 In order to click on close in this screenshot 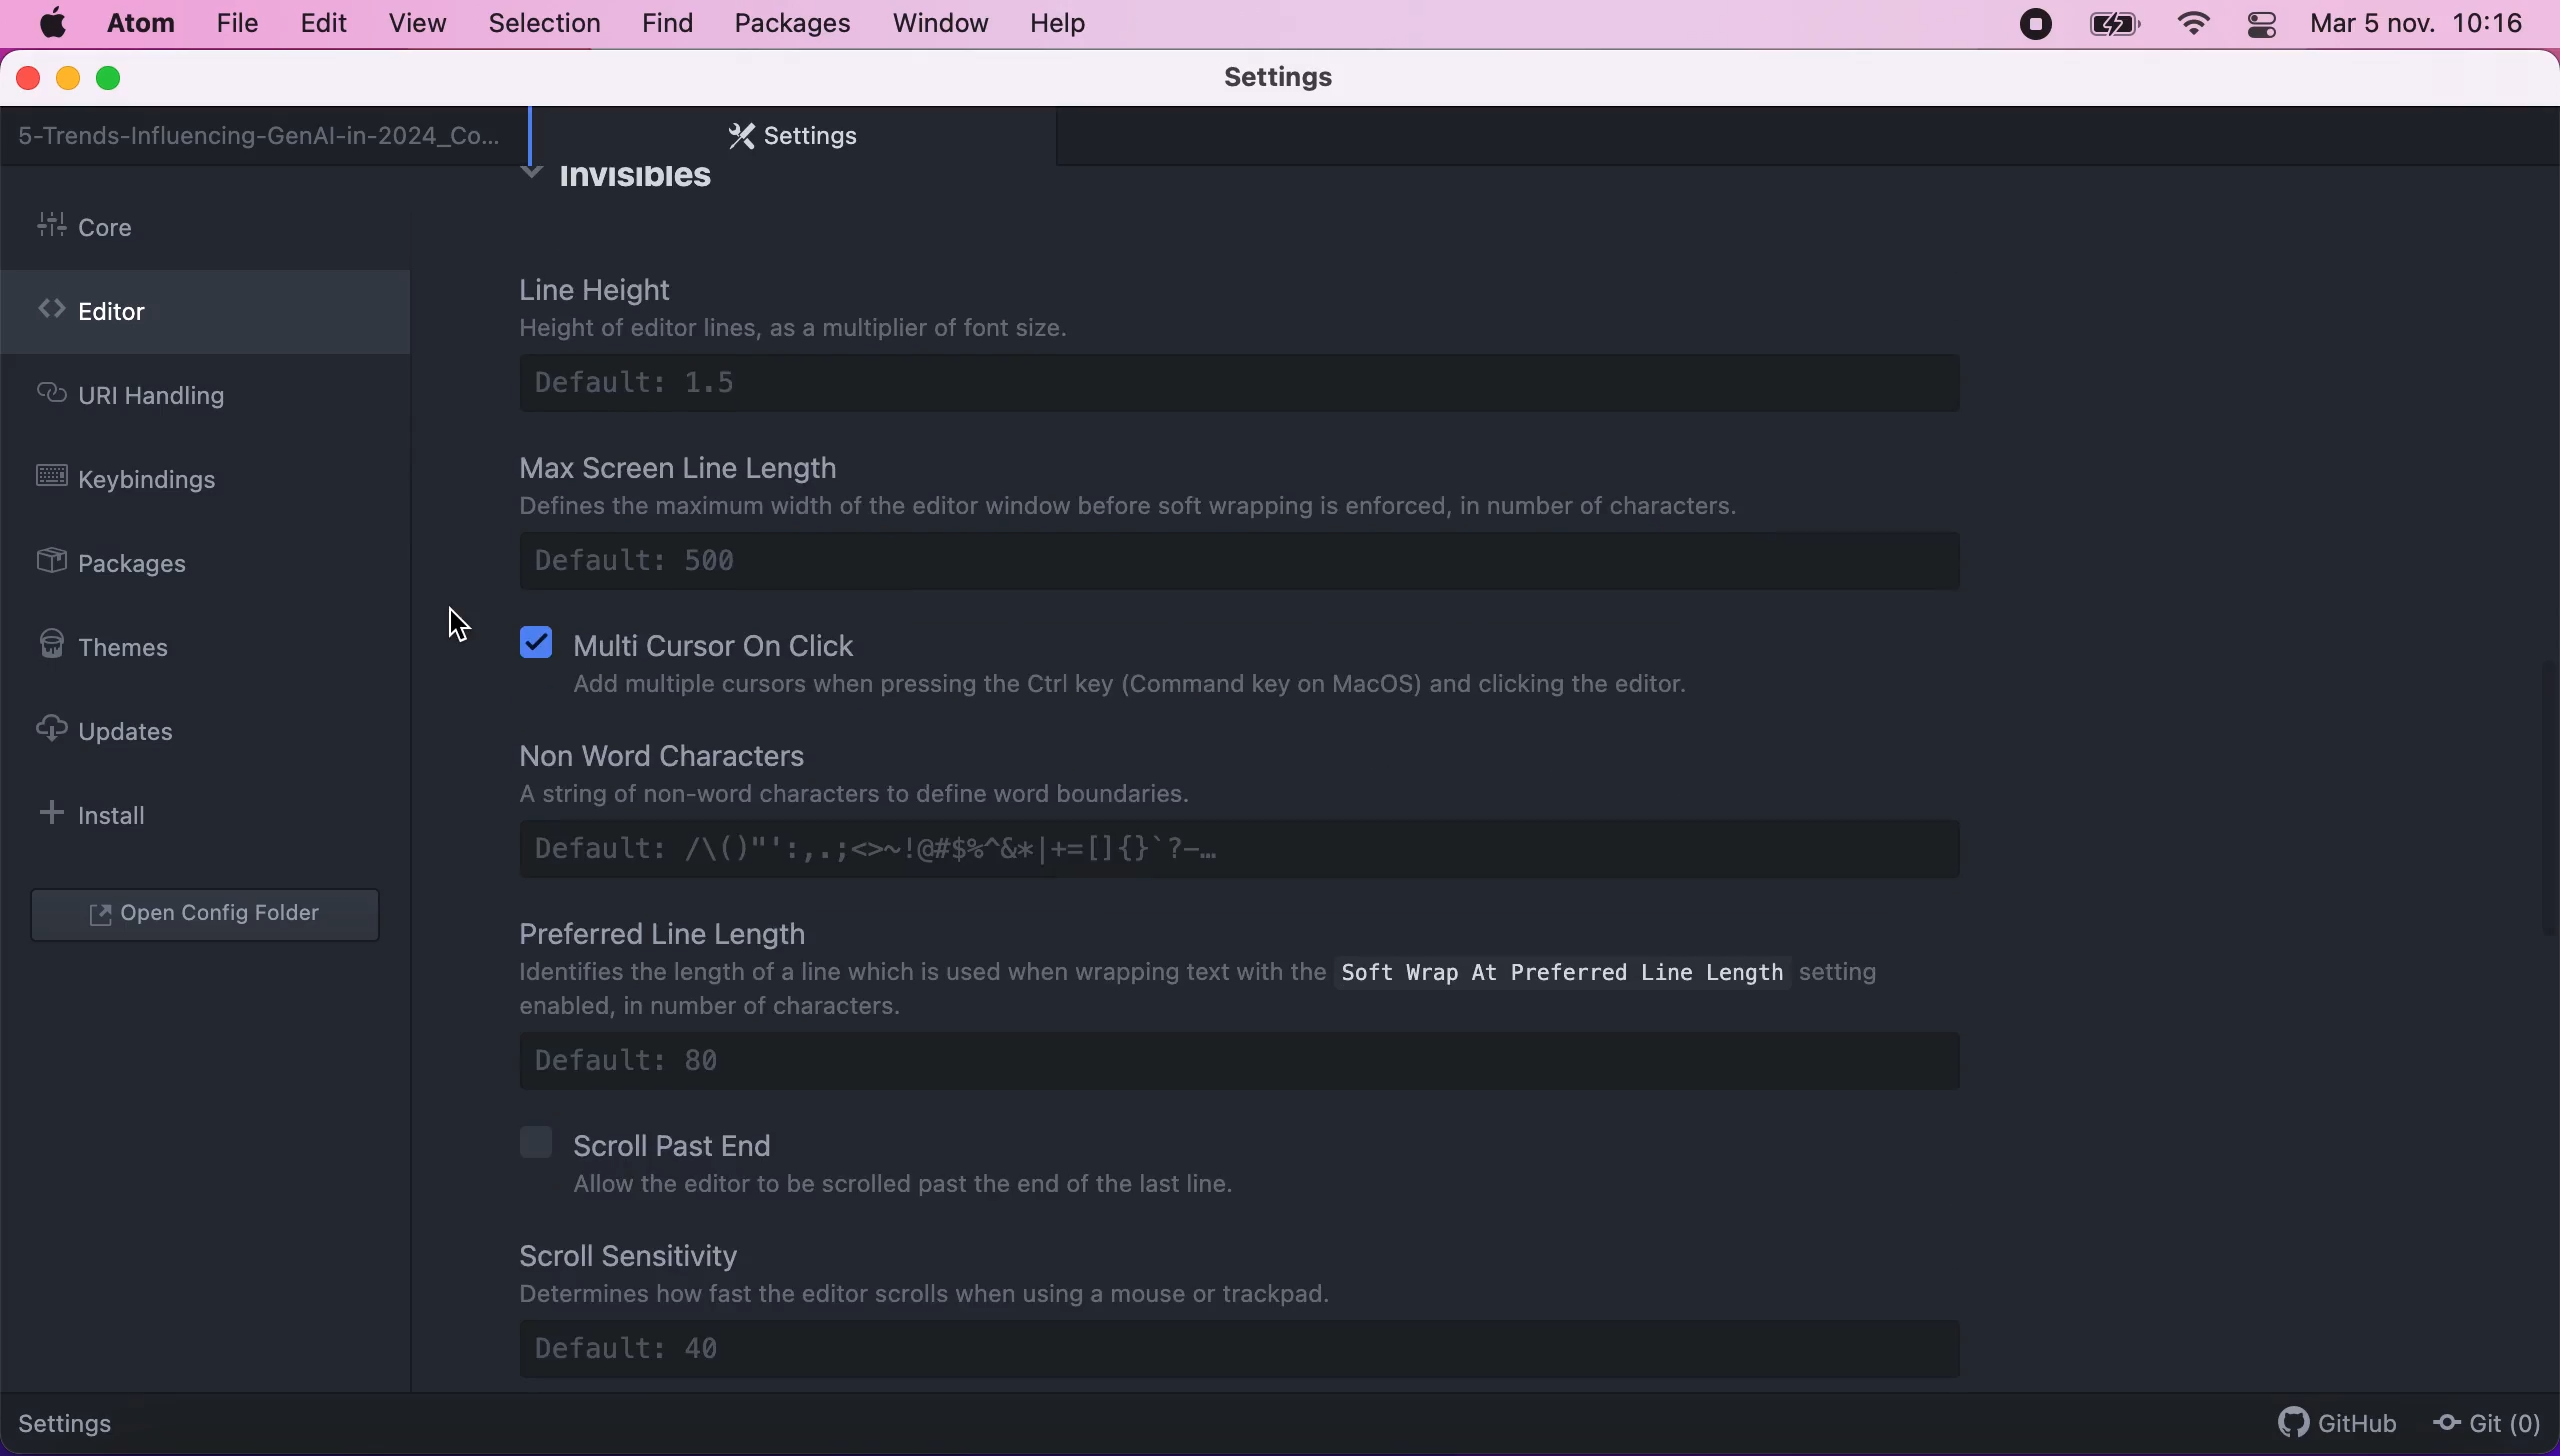, I will do `click(30, 80)`.